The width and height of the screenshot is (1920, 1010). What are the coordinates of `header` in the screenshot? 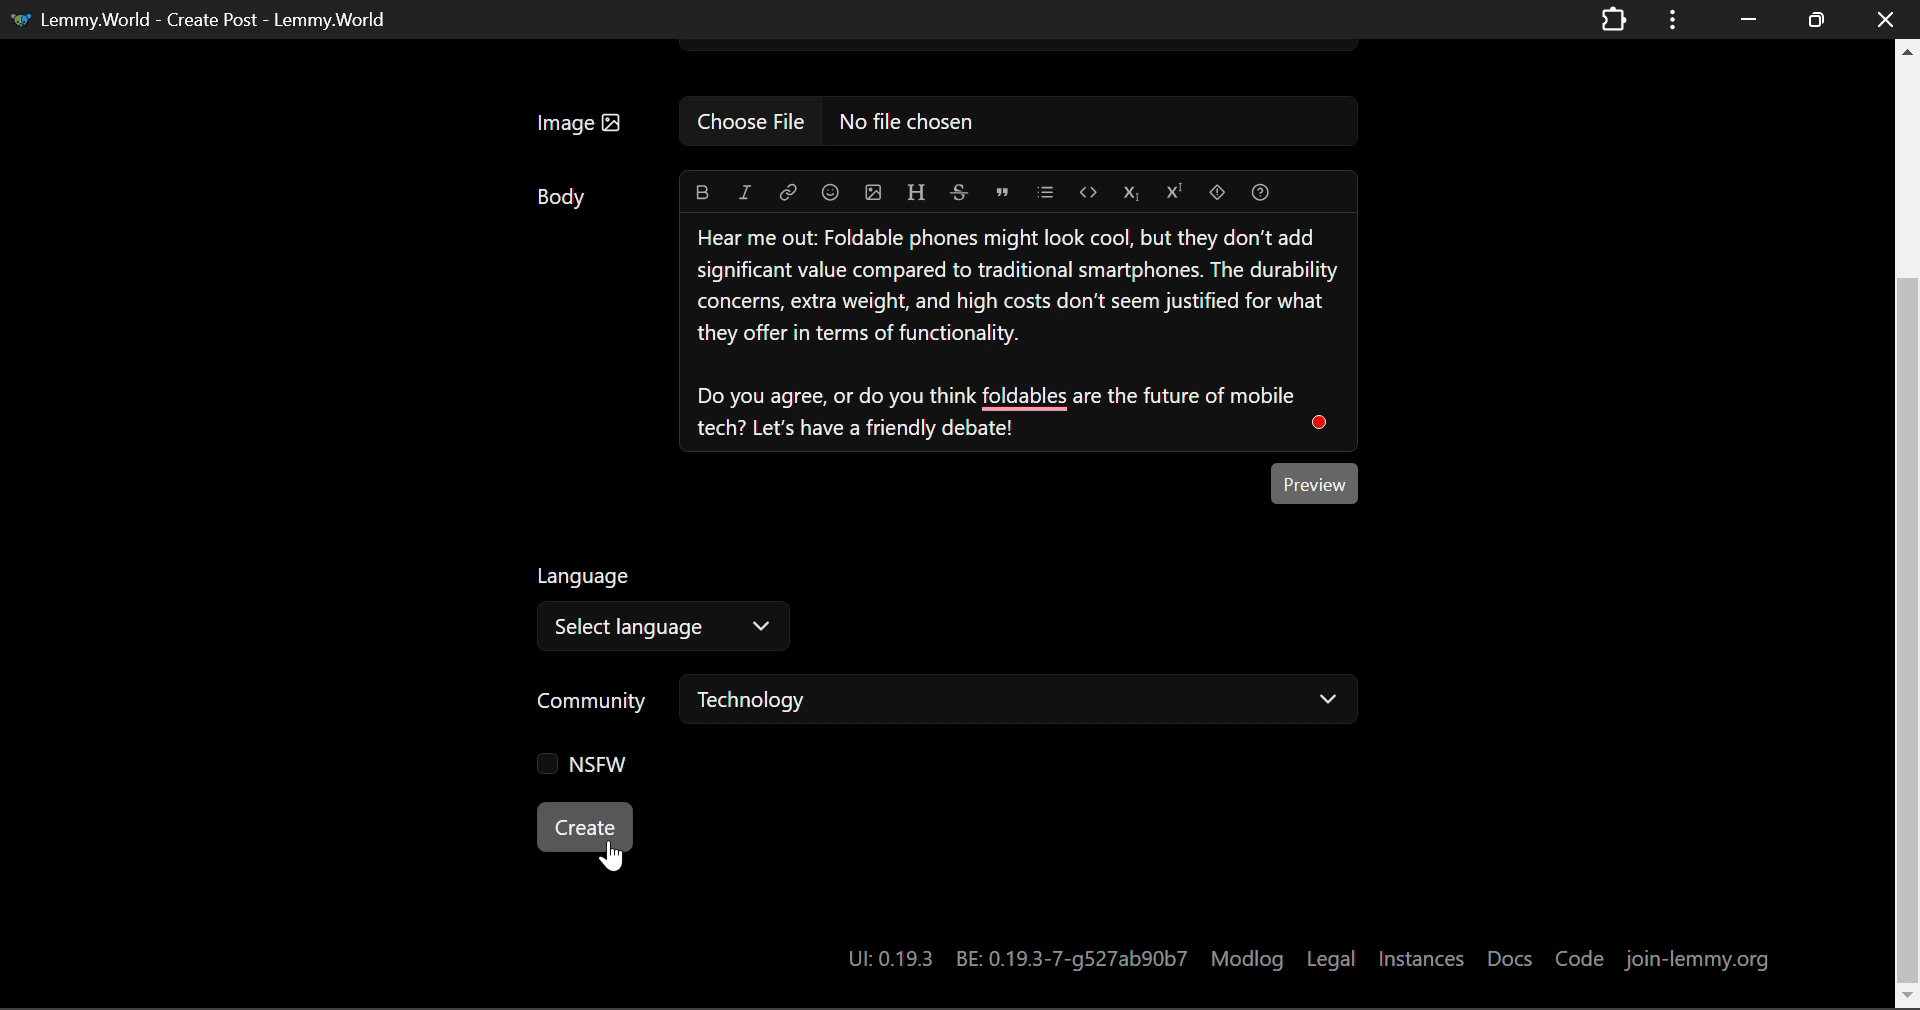 It's located at (918, 192).